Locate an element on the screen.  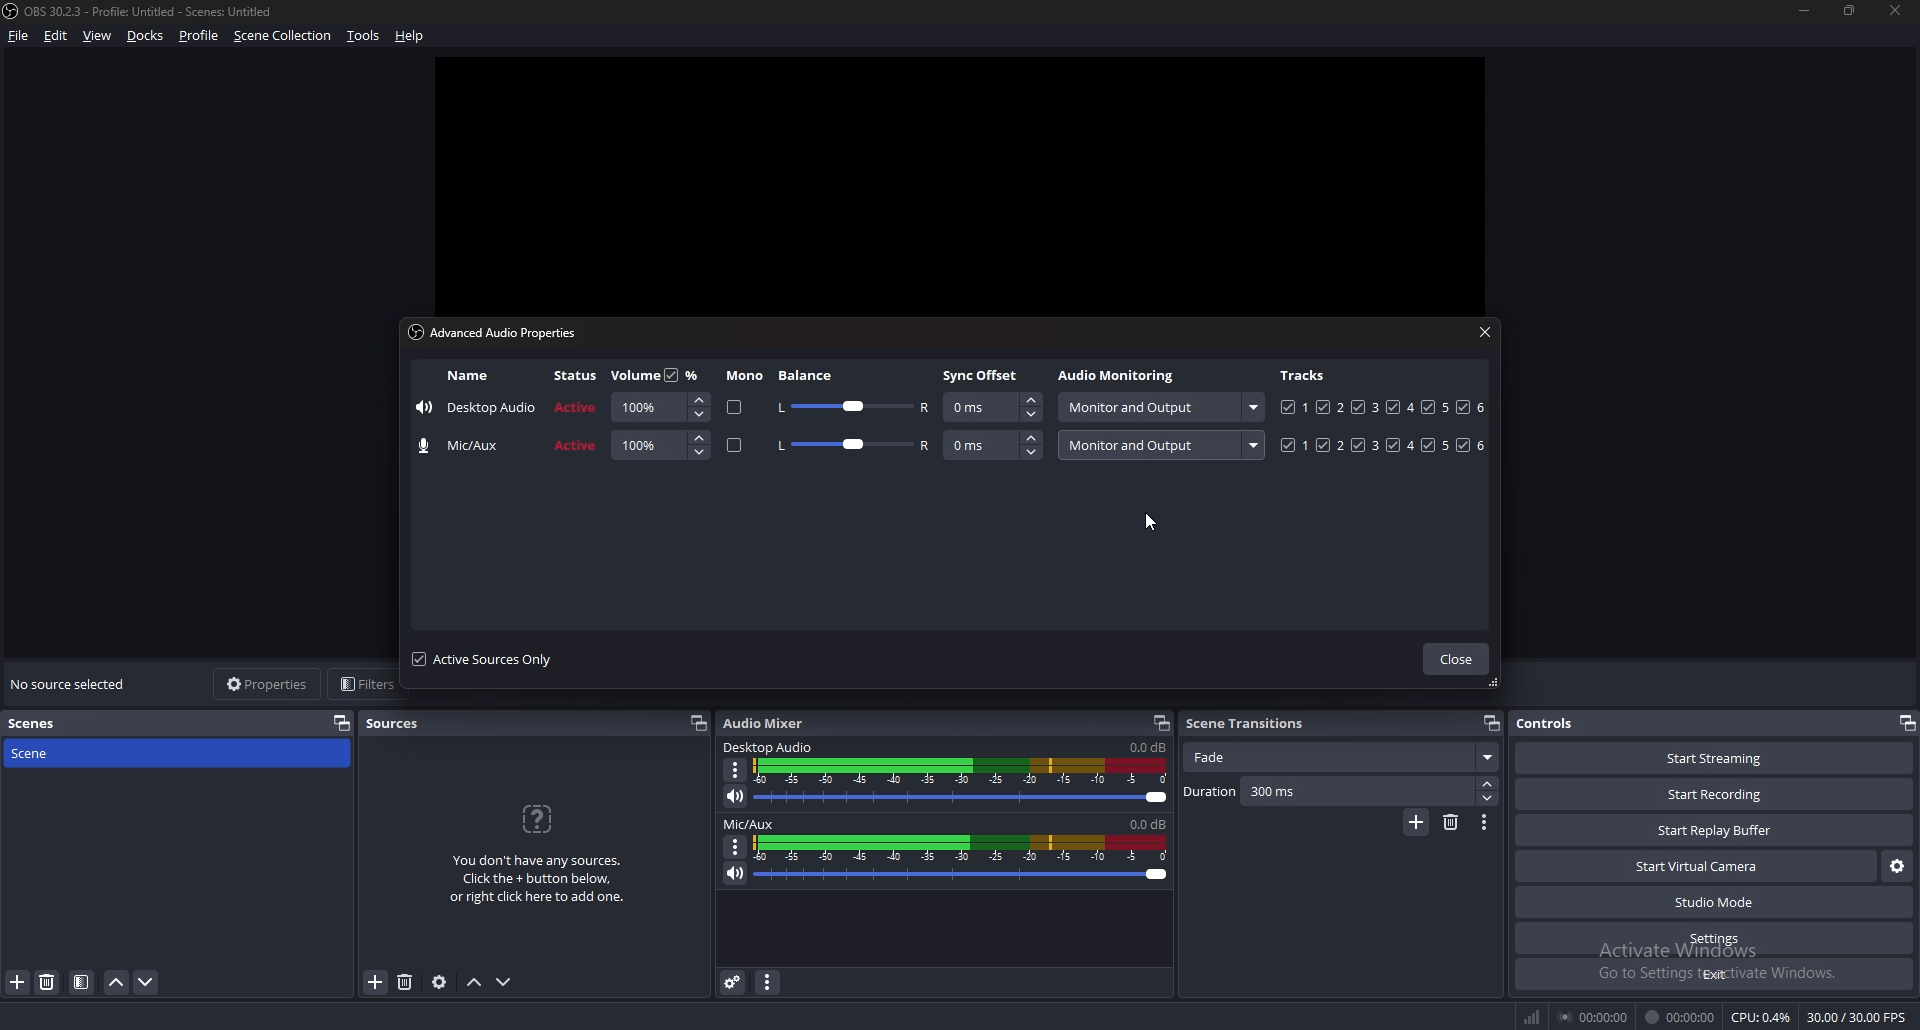
audio monitoring is located at coordinates (1117, 374).